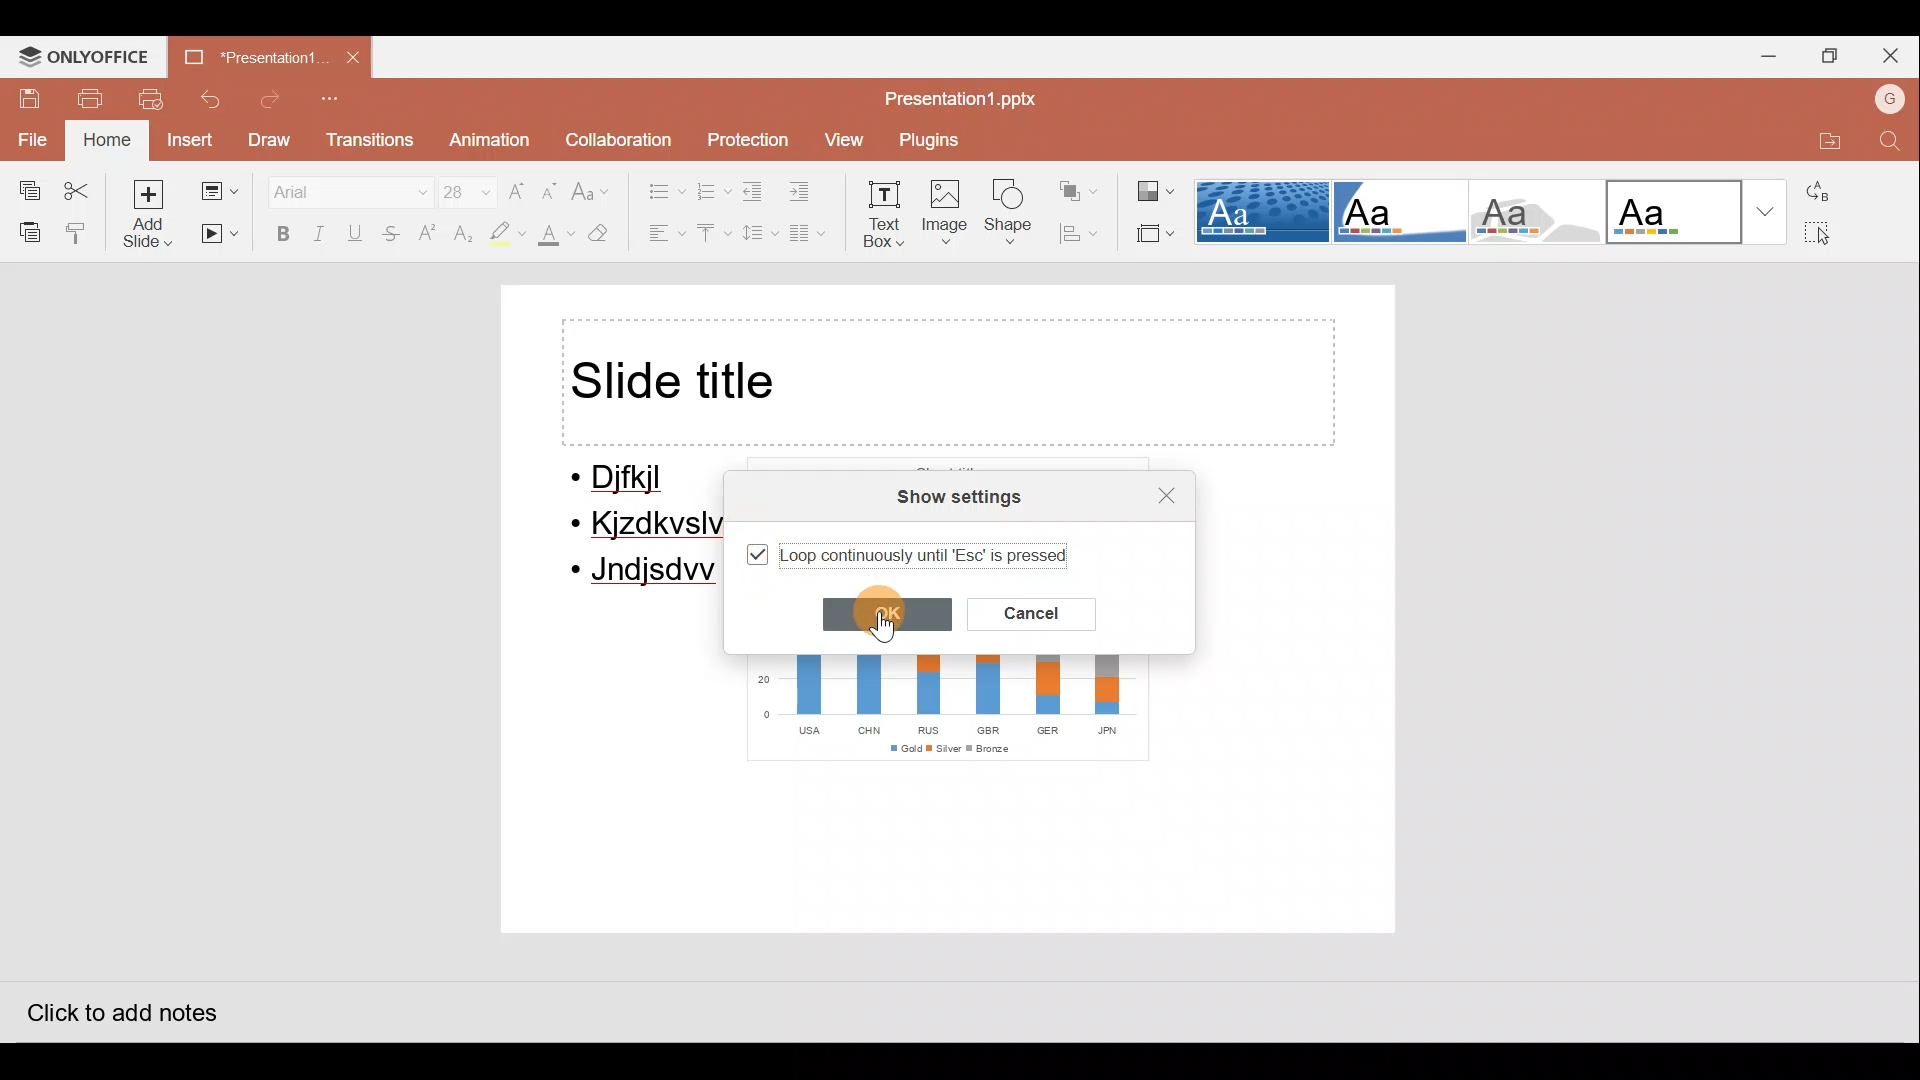 This screenshot has width=1920, height=1080. What do you see at coordinates (77, 97) in the screenshot?
I see `Print file` at bounding box center [77, 97].